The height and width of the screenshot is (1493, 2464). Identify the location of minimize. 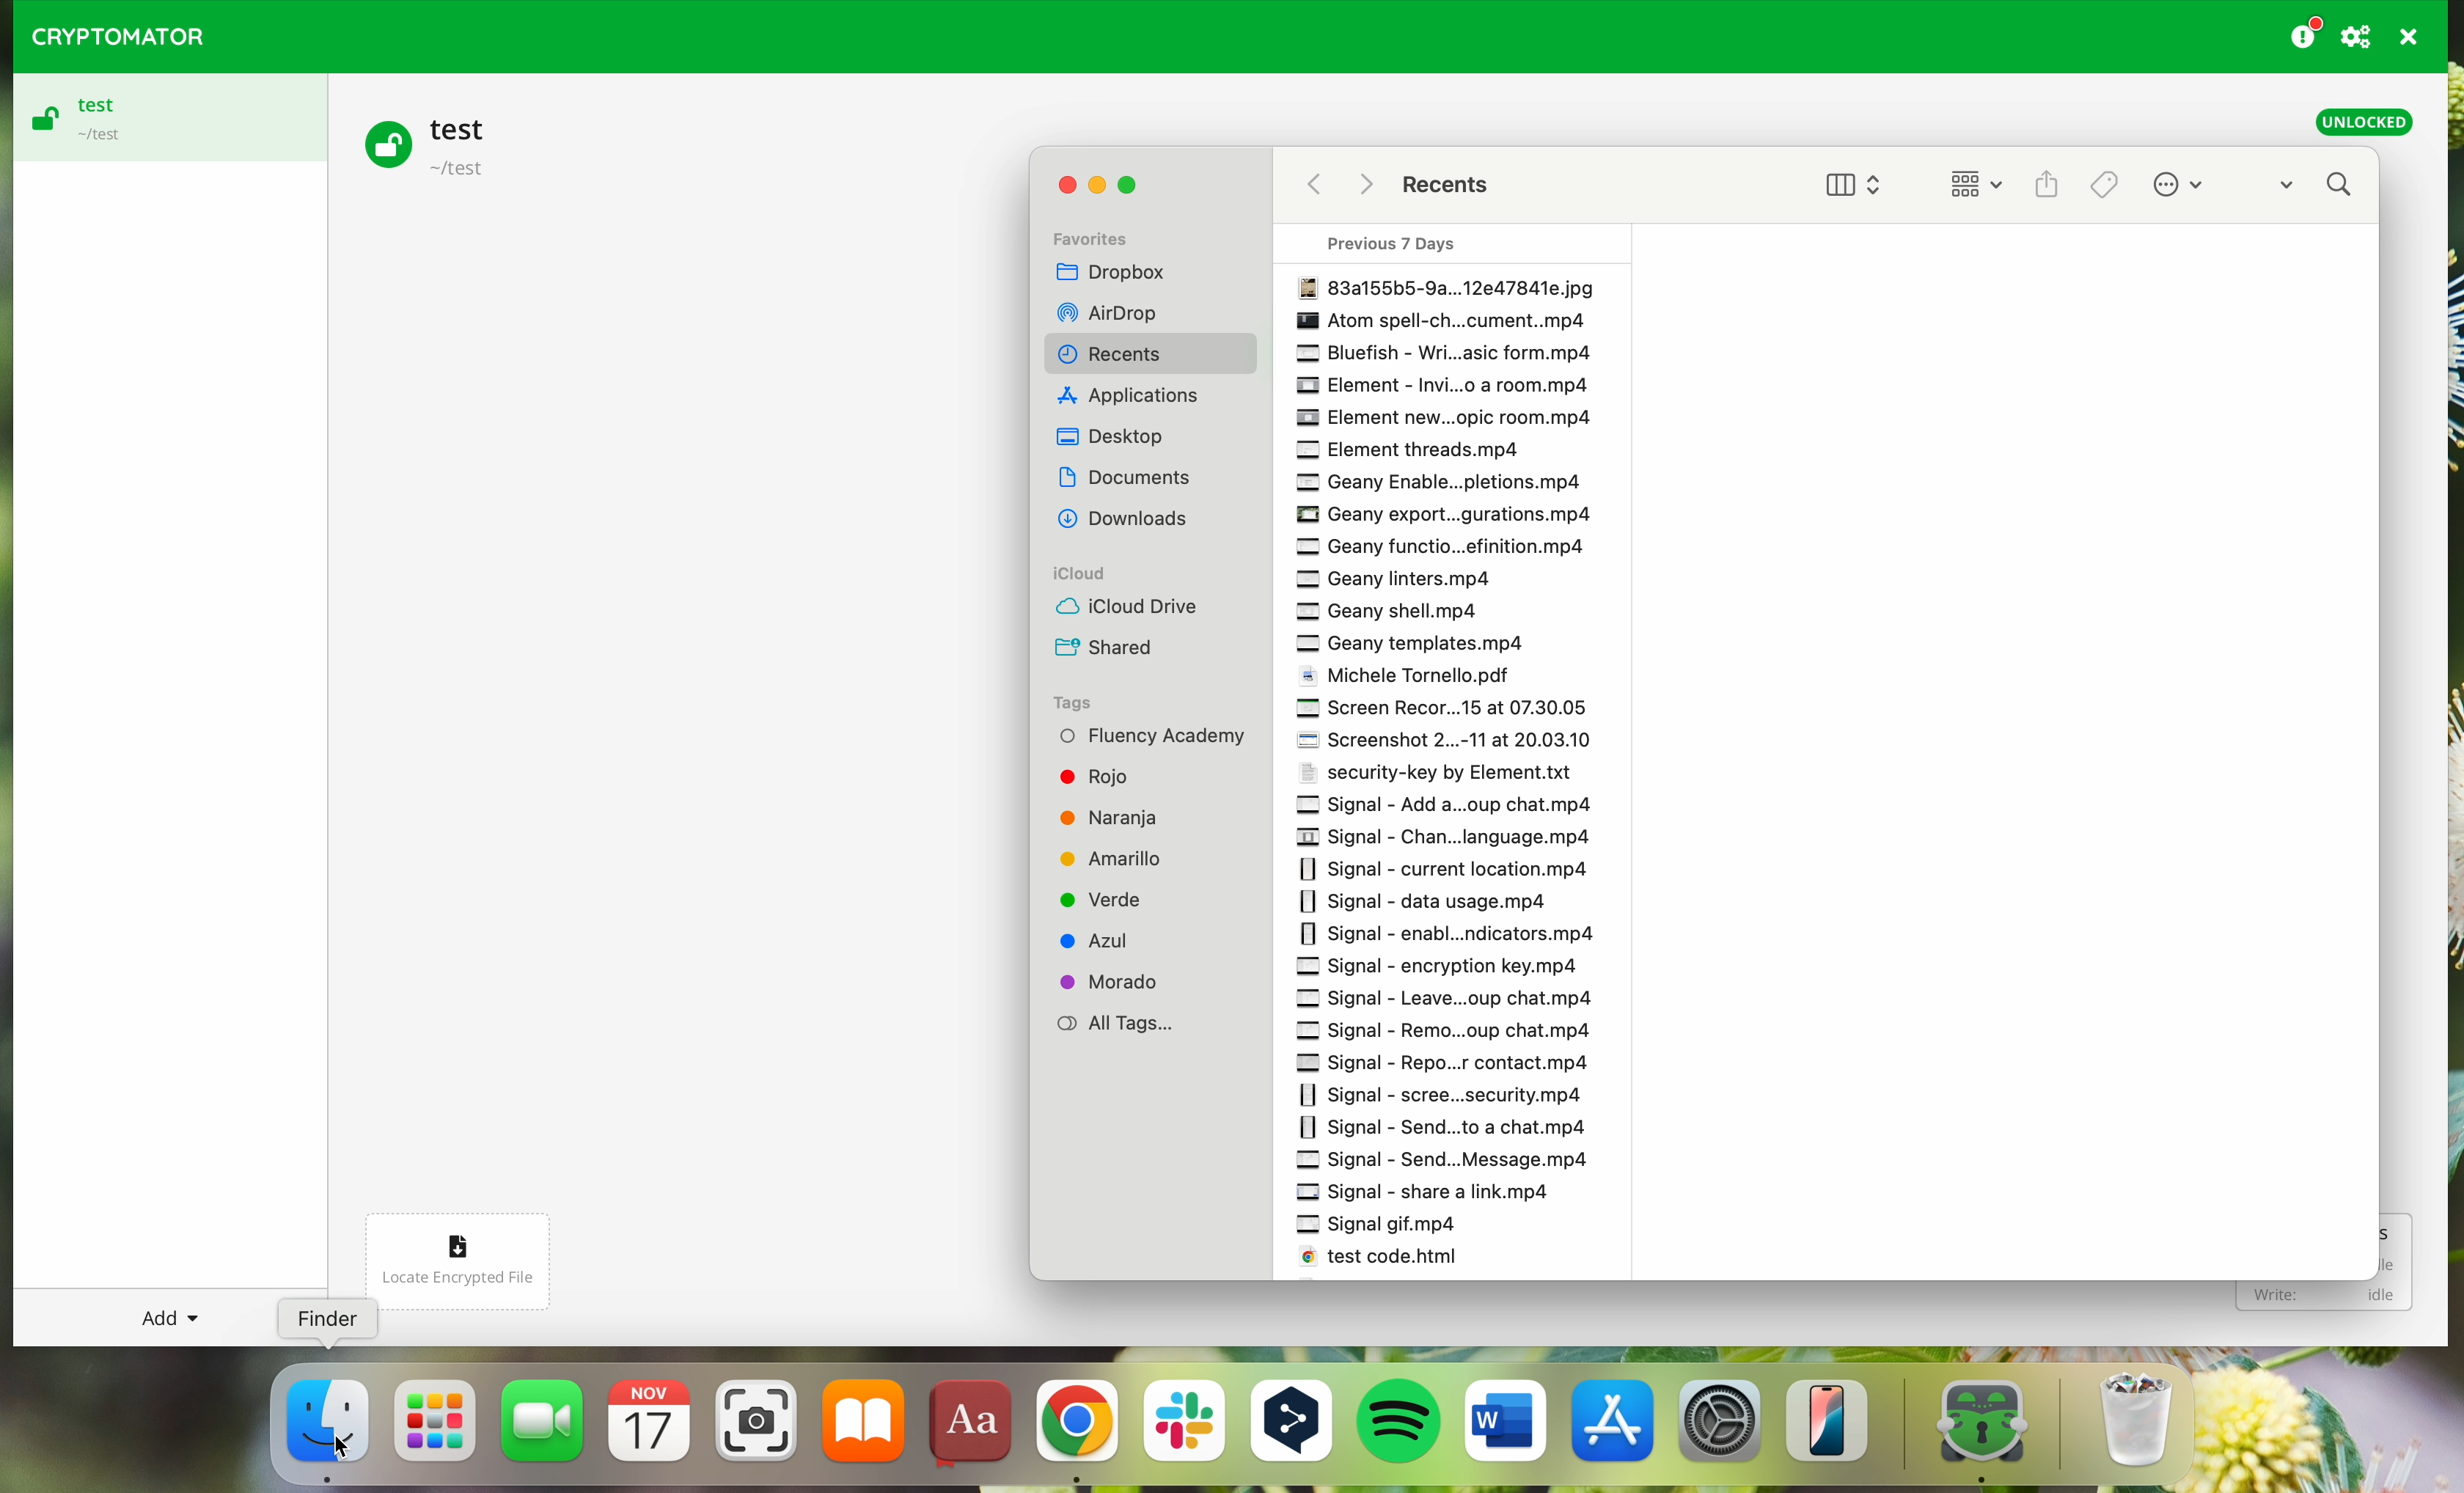
(1095, 187).